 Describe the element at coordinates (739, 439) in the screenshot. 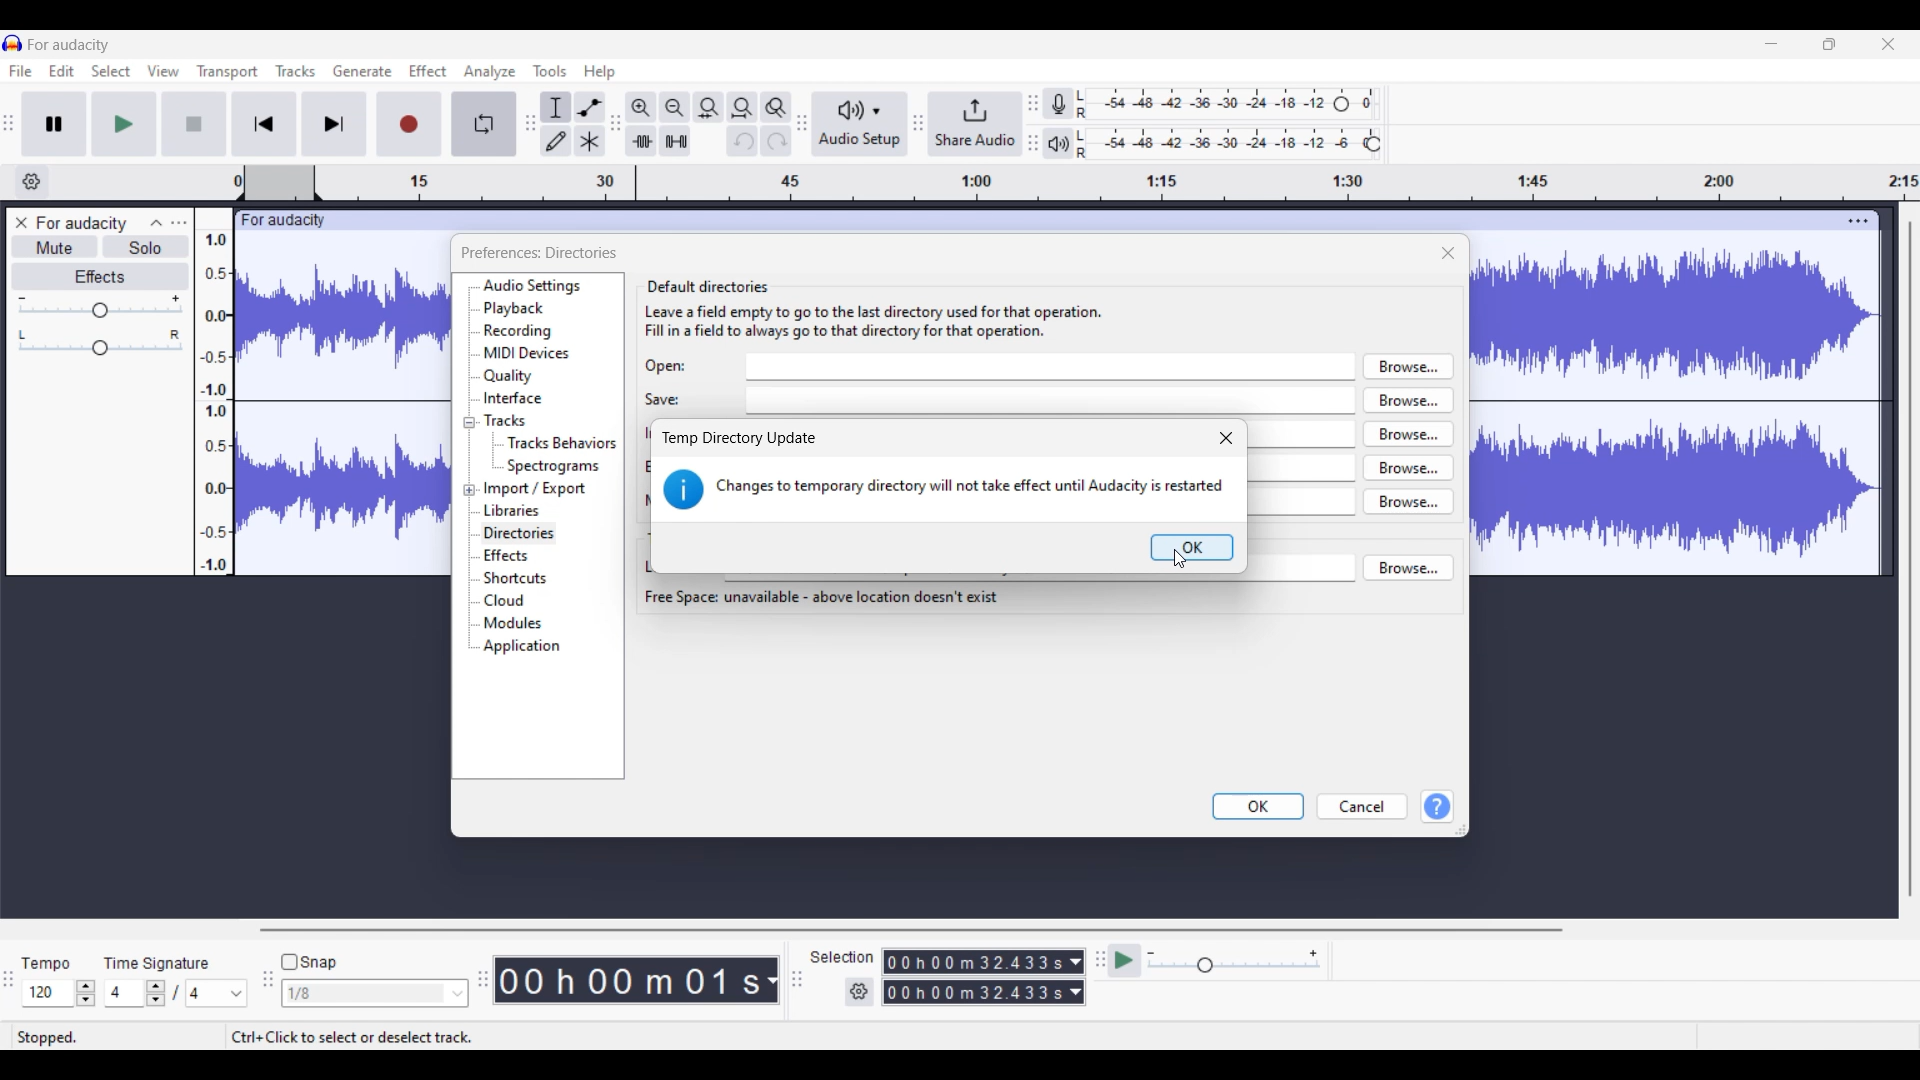

I see `temp directory update` at that location.